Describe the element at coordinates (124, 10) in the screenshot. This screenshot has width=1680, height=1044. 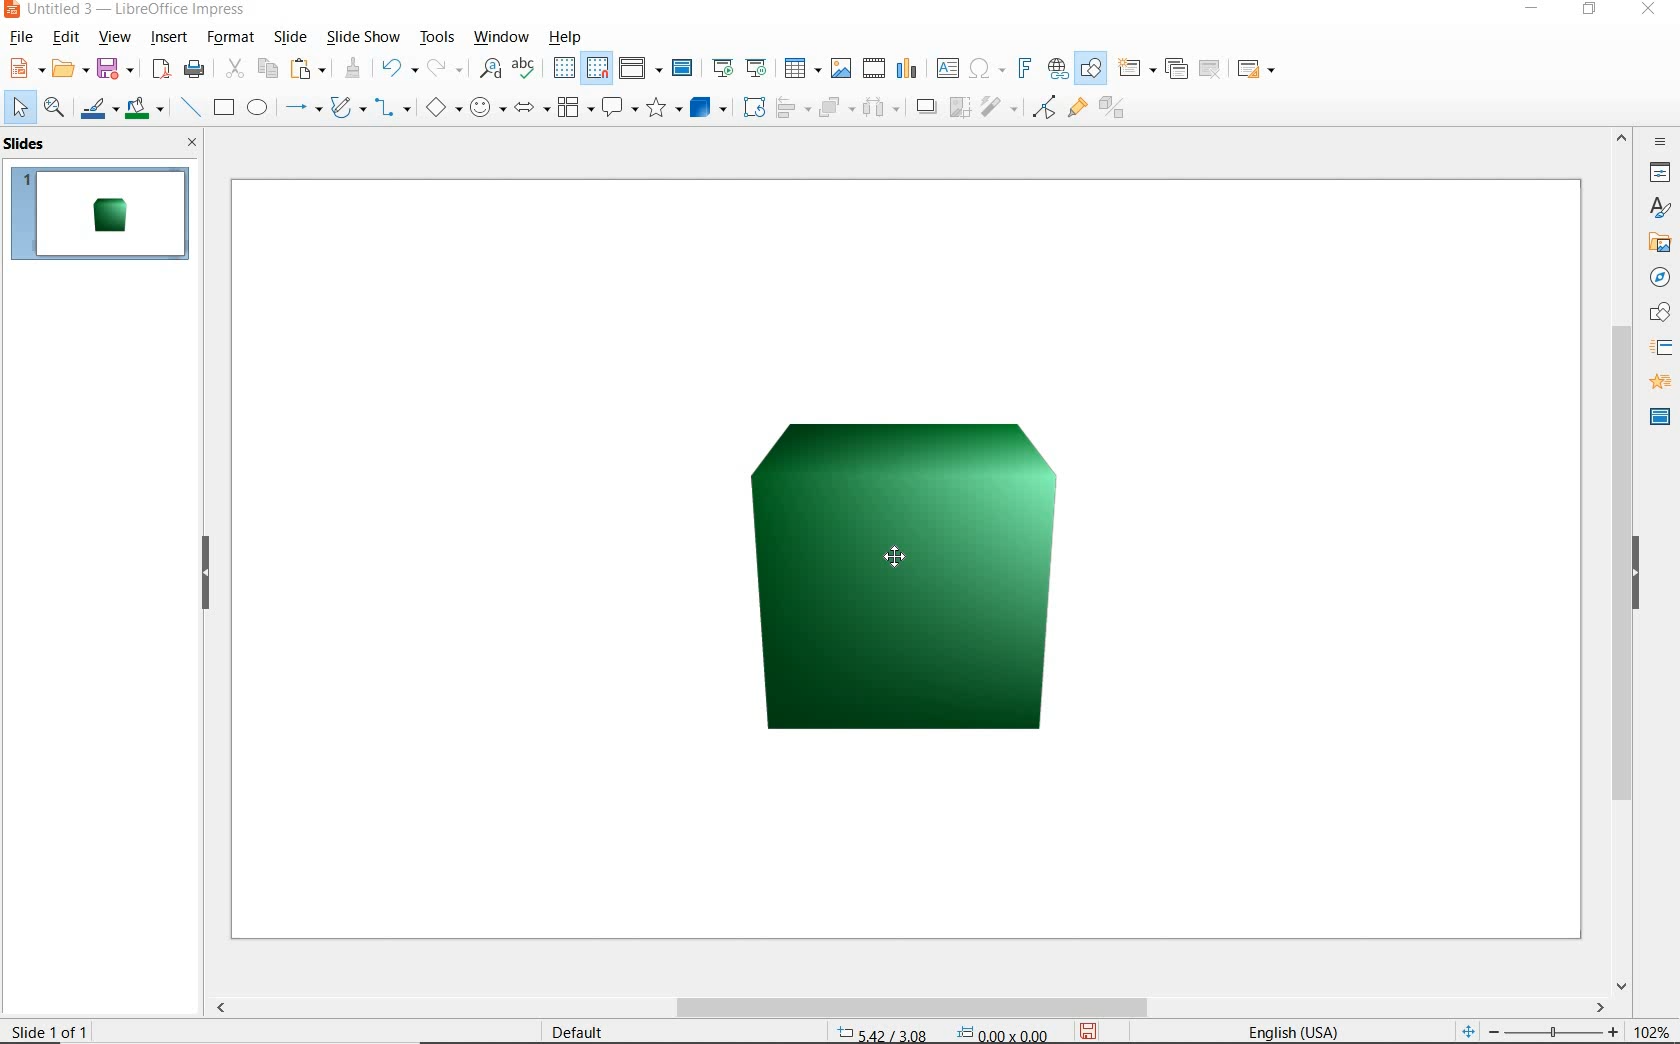
I see `file name` at that location.